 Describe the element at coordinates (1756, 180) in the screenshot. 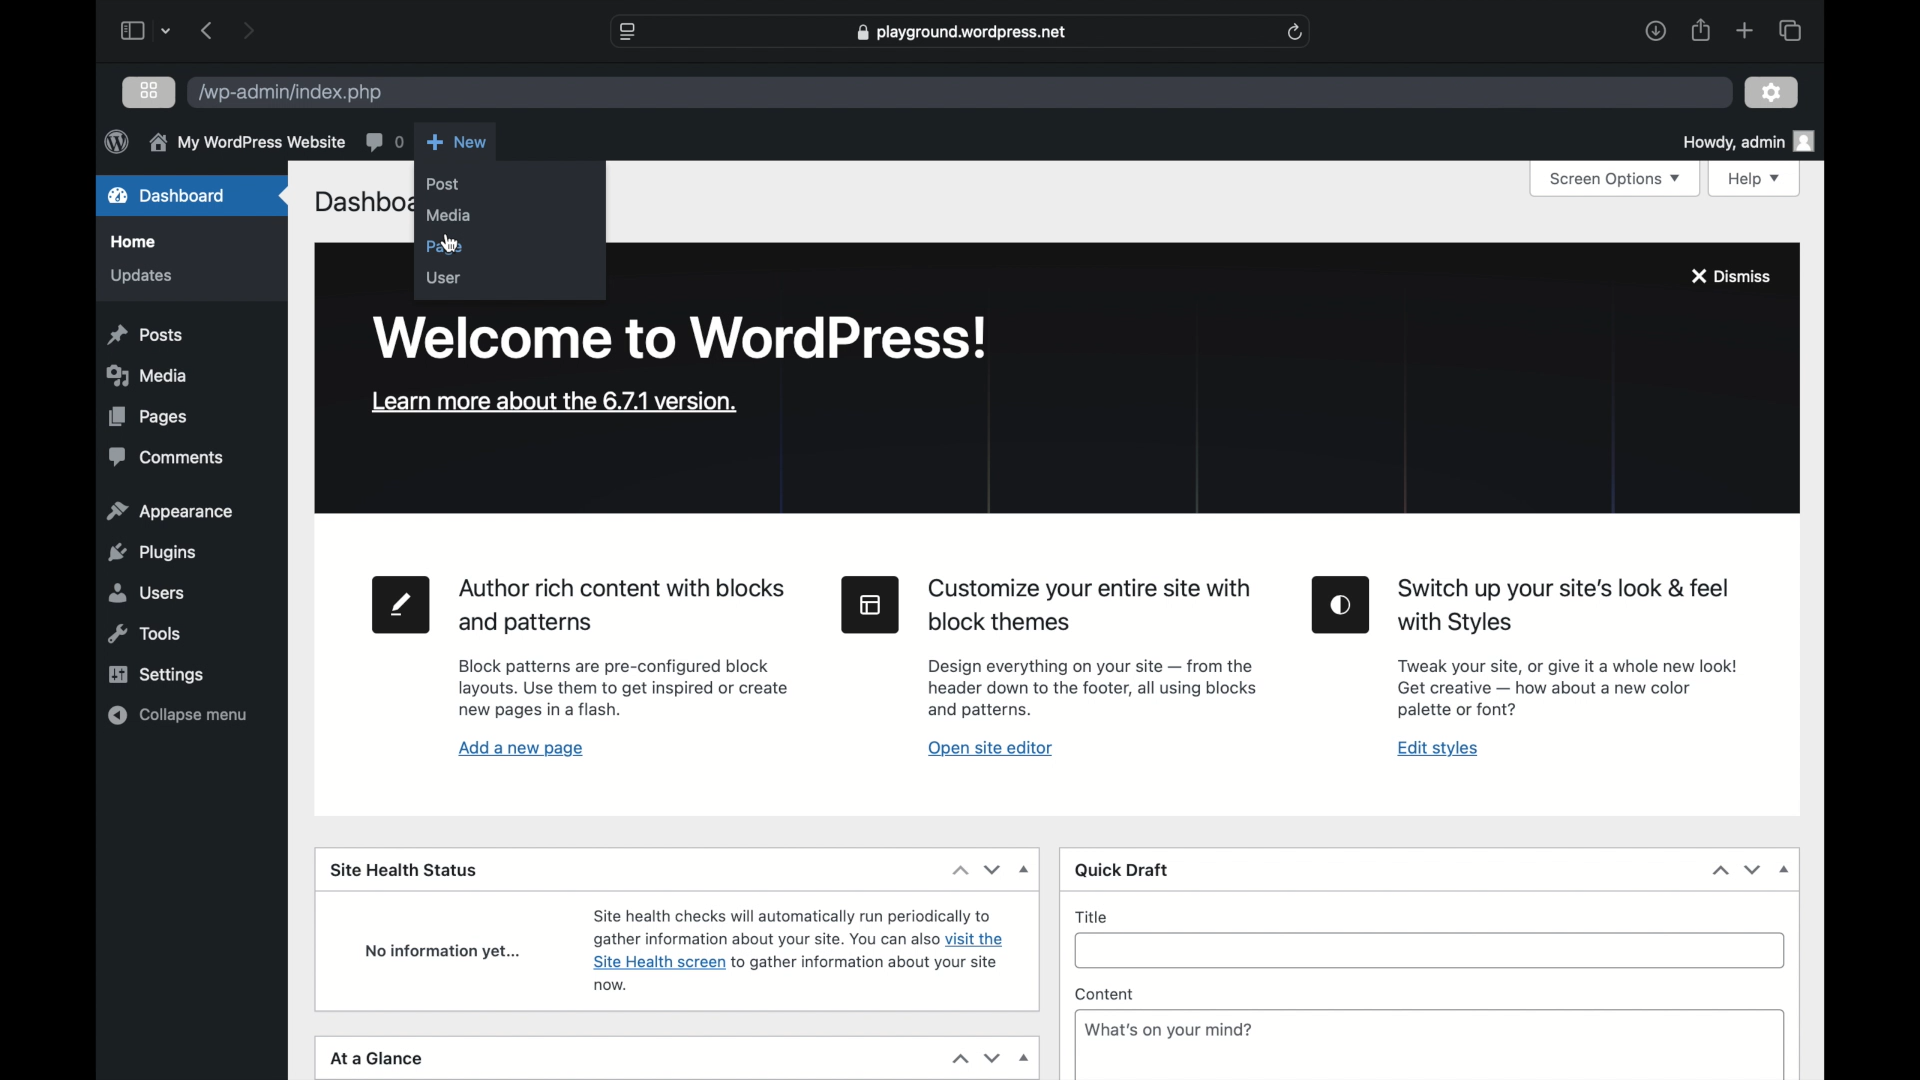

I see `help` at that location.